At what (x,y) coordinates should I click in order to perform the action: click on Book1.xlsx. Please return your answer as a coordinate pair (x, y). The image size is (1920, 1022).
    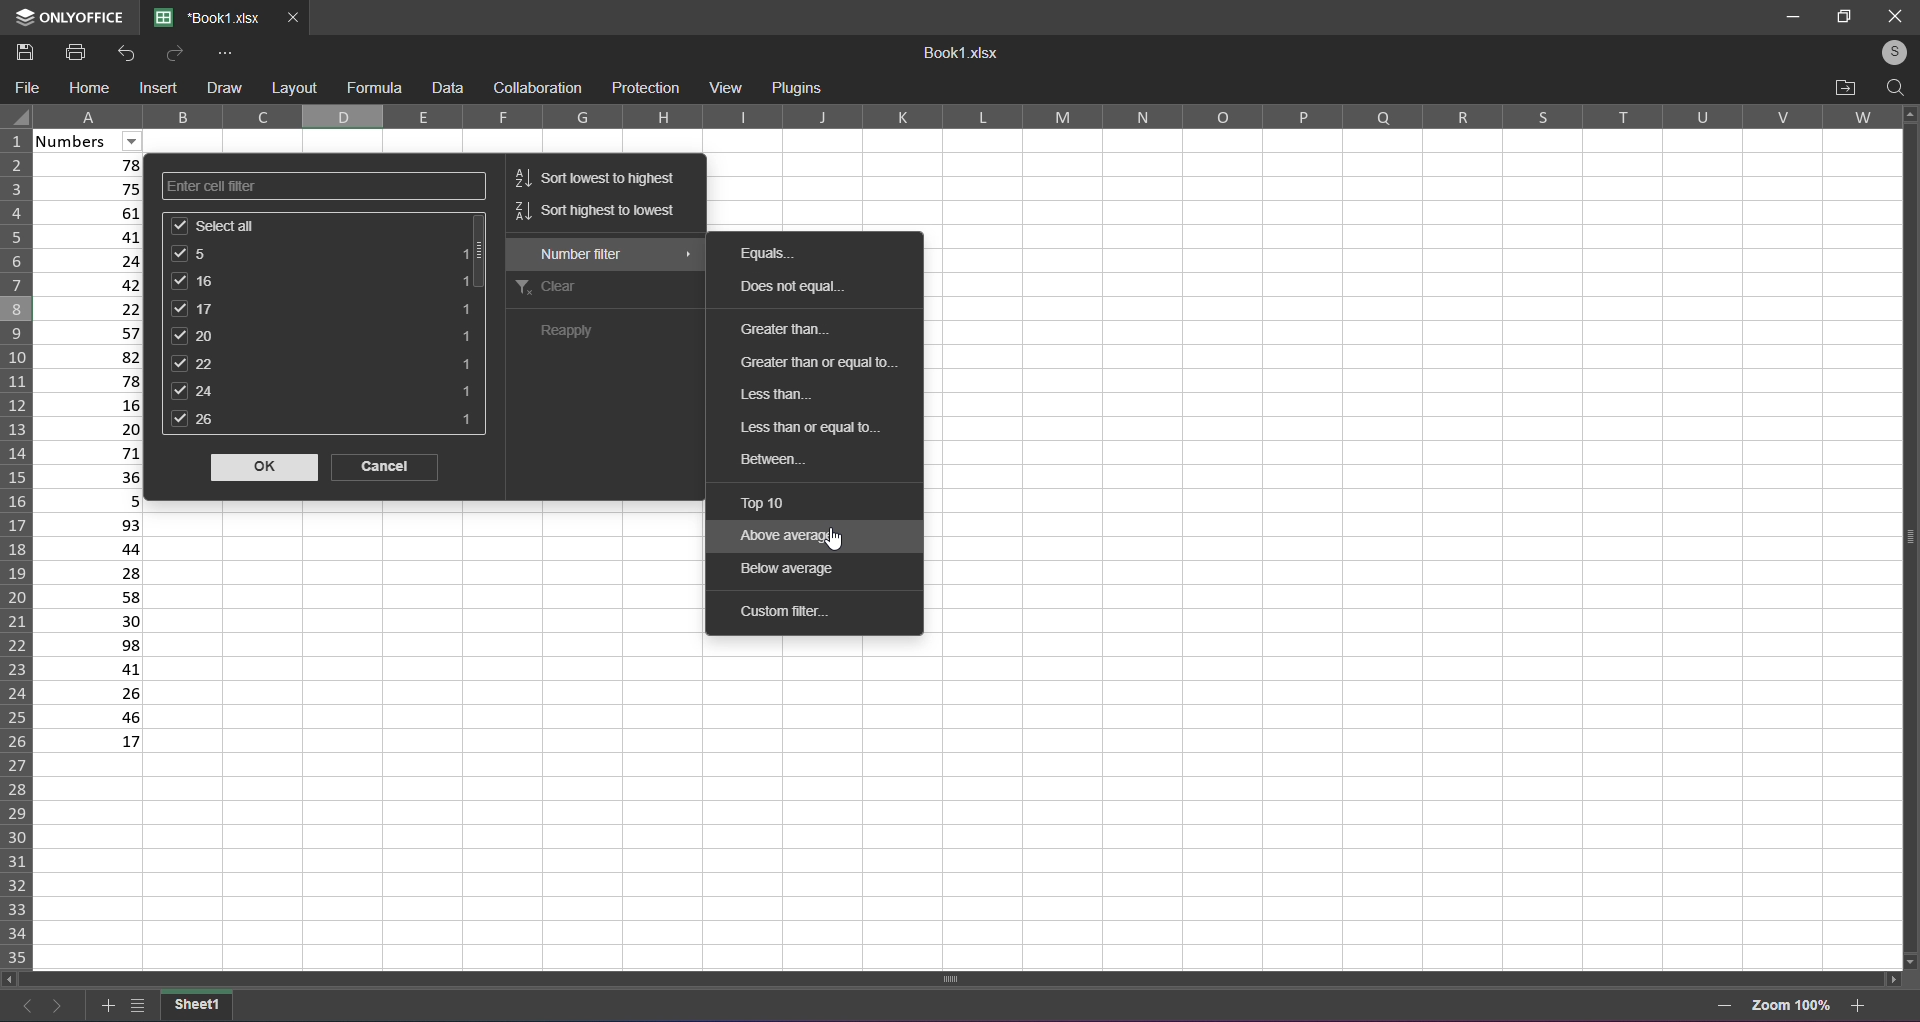
    Looking at the image, I should click on (964, 54).